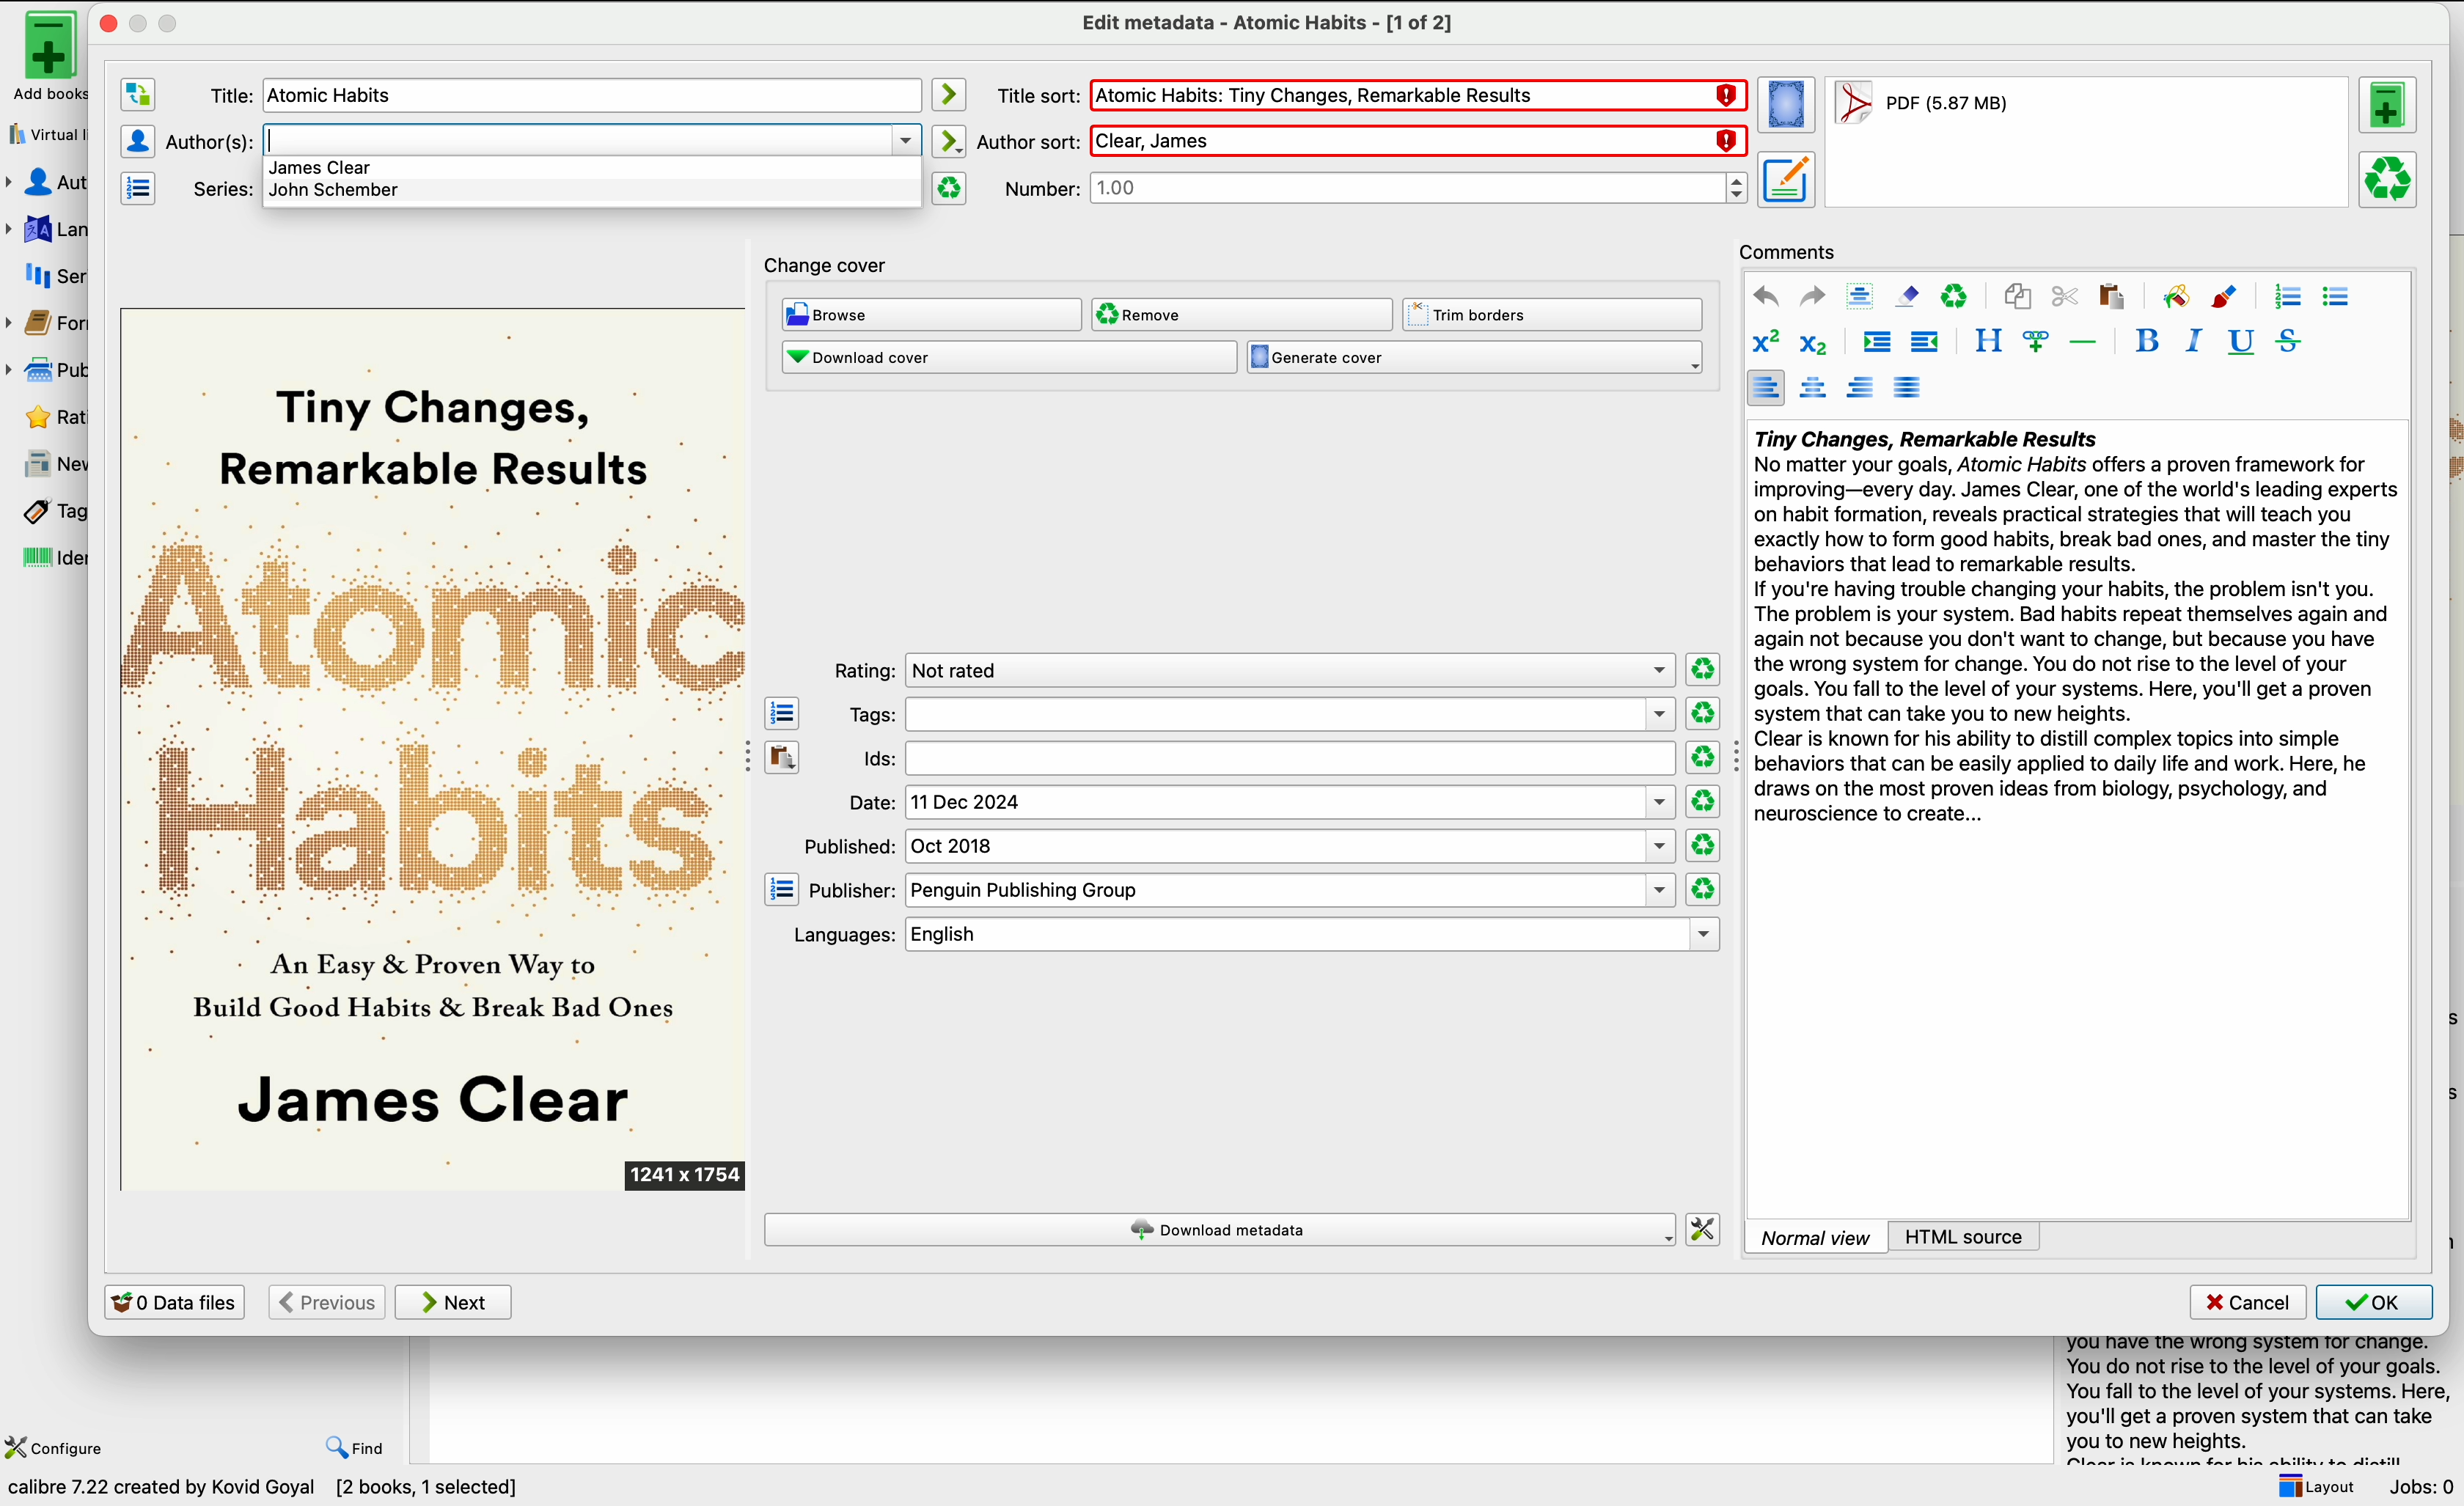 The width and height of the screenshot is (2464, 1506). What do you see at coordinates (2375, 1302) in the screenshot?
I see `OK button` at bounding box center [2375, 1302].